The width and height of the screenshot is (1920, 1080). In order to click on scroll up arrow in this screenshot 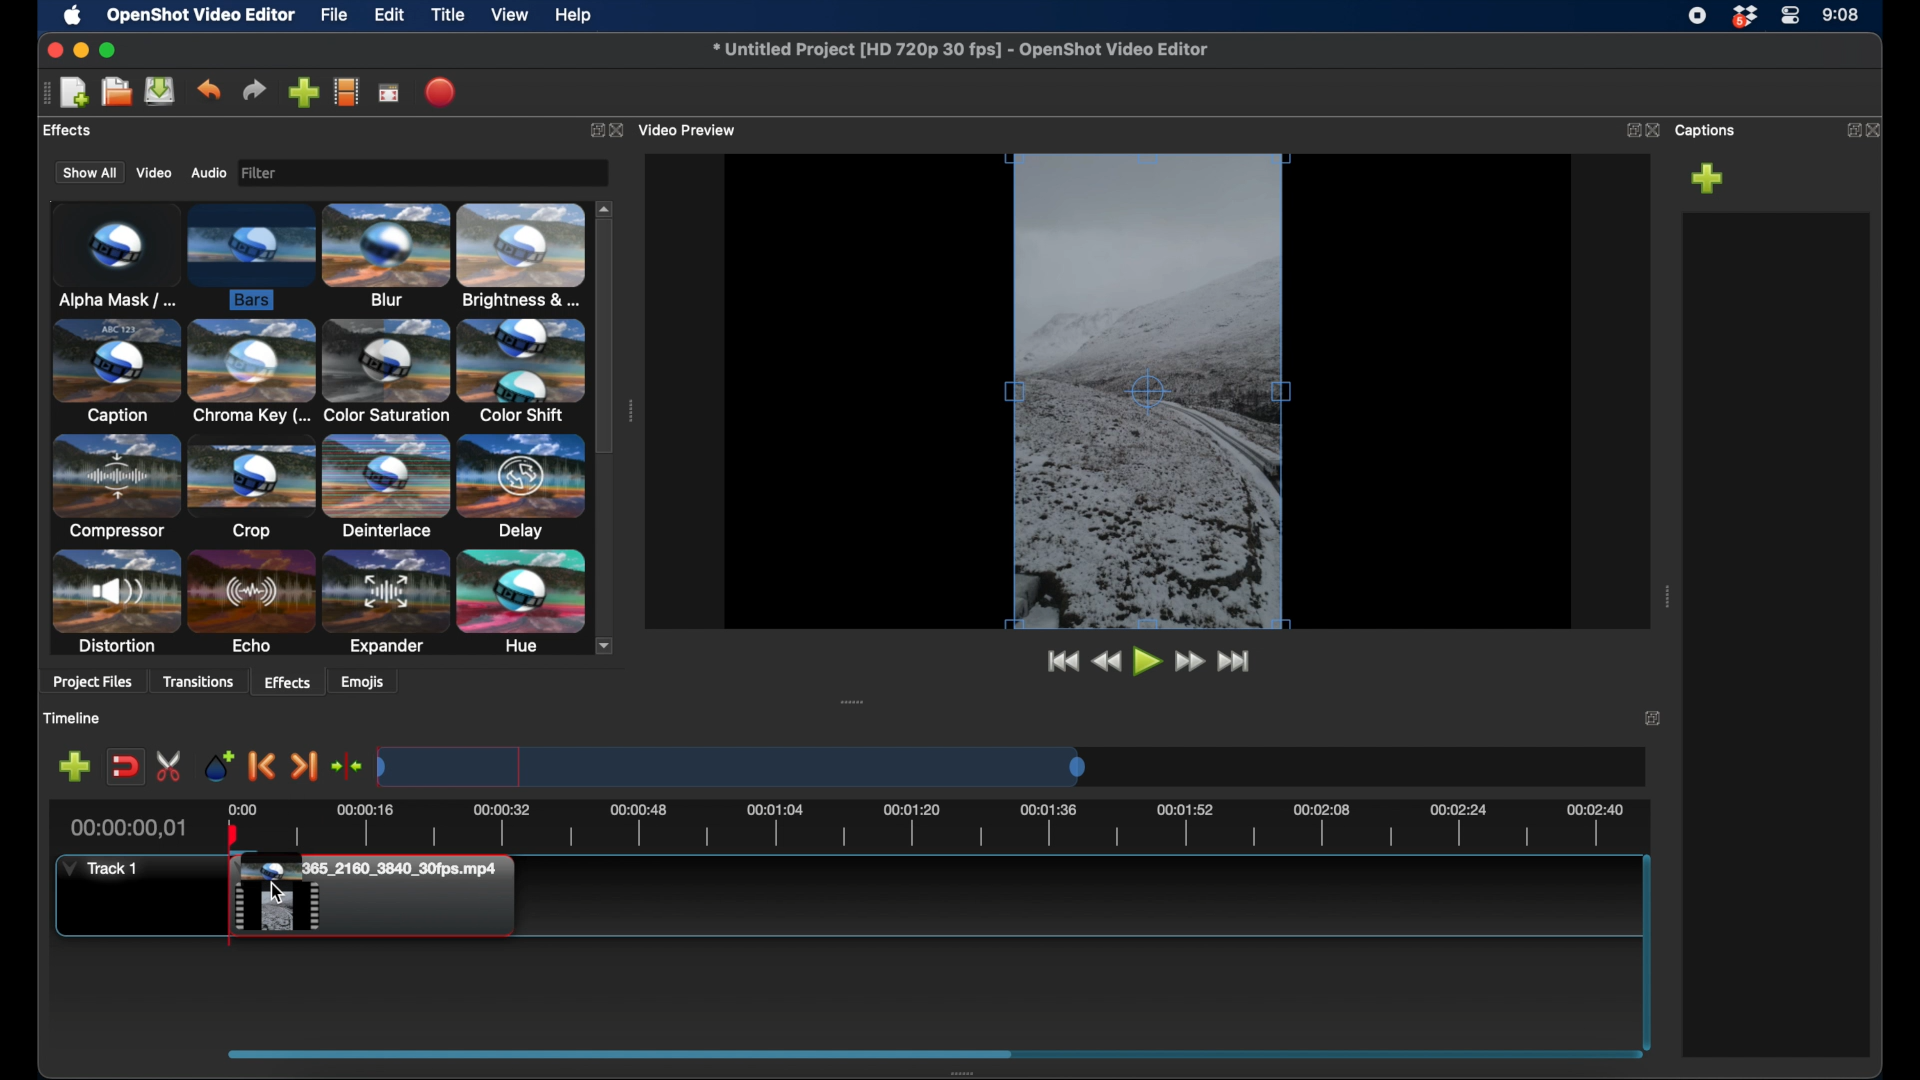, I will do `click(606, 206)`.